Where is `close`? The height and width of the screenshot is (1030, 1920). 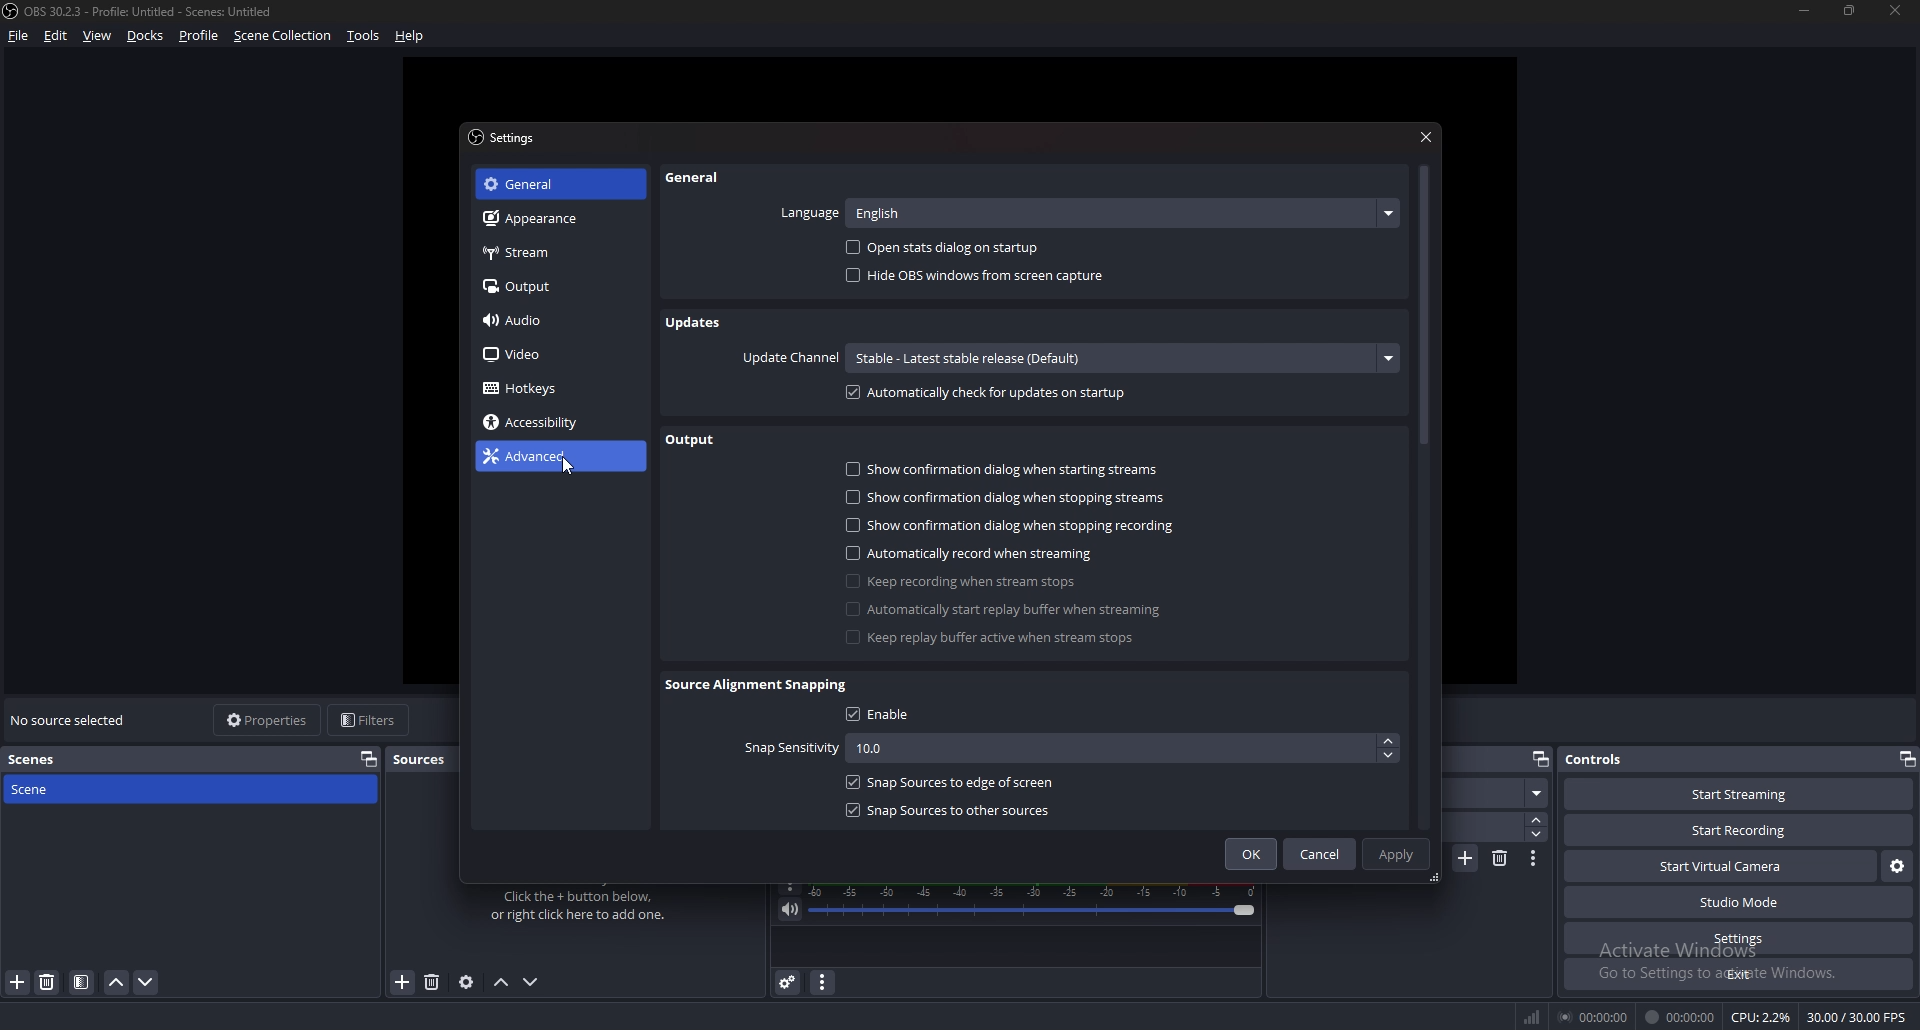
close is located at coordinates (1428, 135).